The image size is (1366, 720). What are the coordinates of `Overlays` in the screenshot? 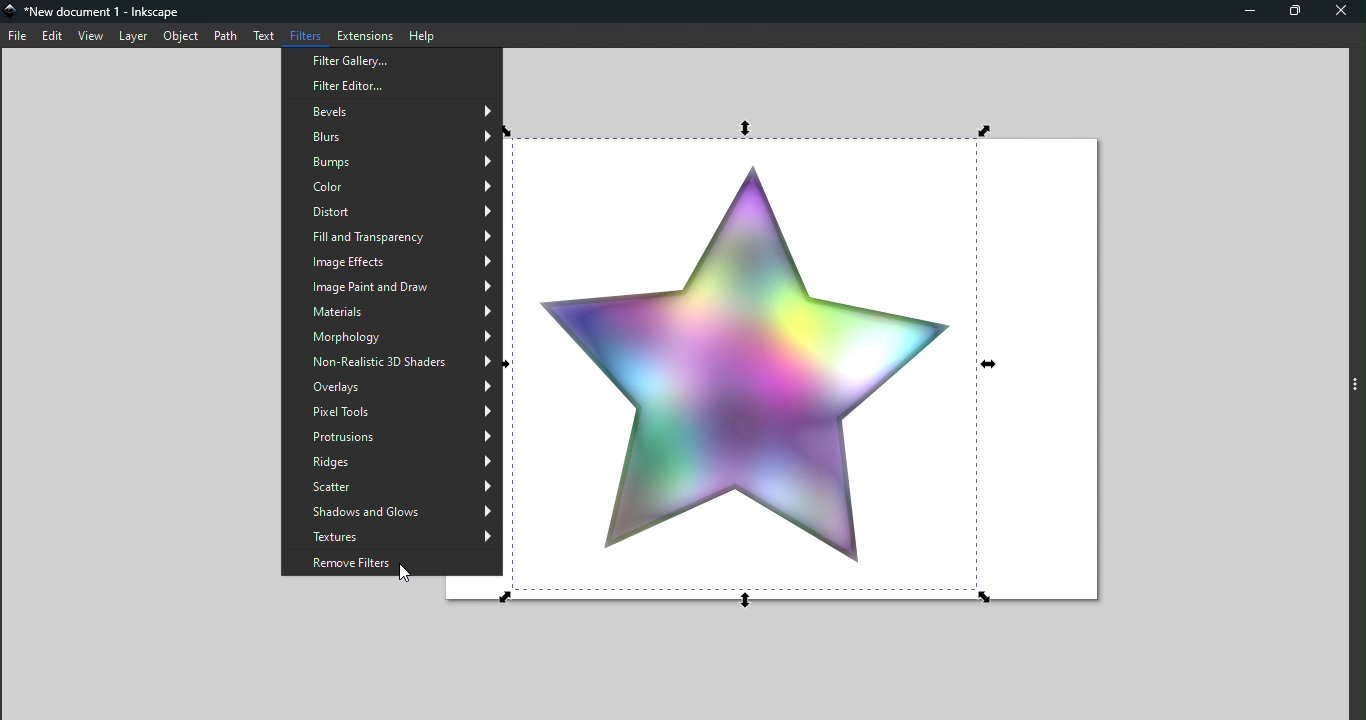 It's located at (392, 388).